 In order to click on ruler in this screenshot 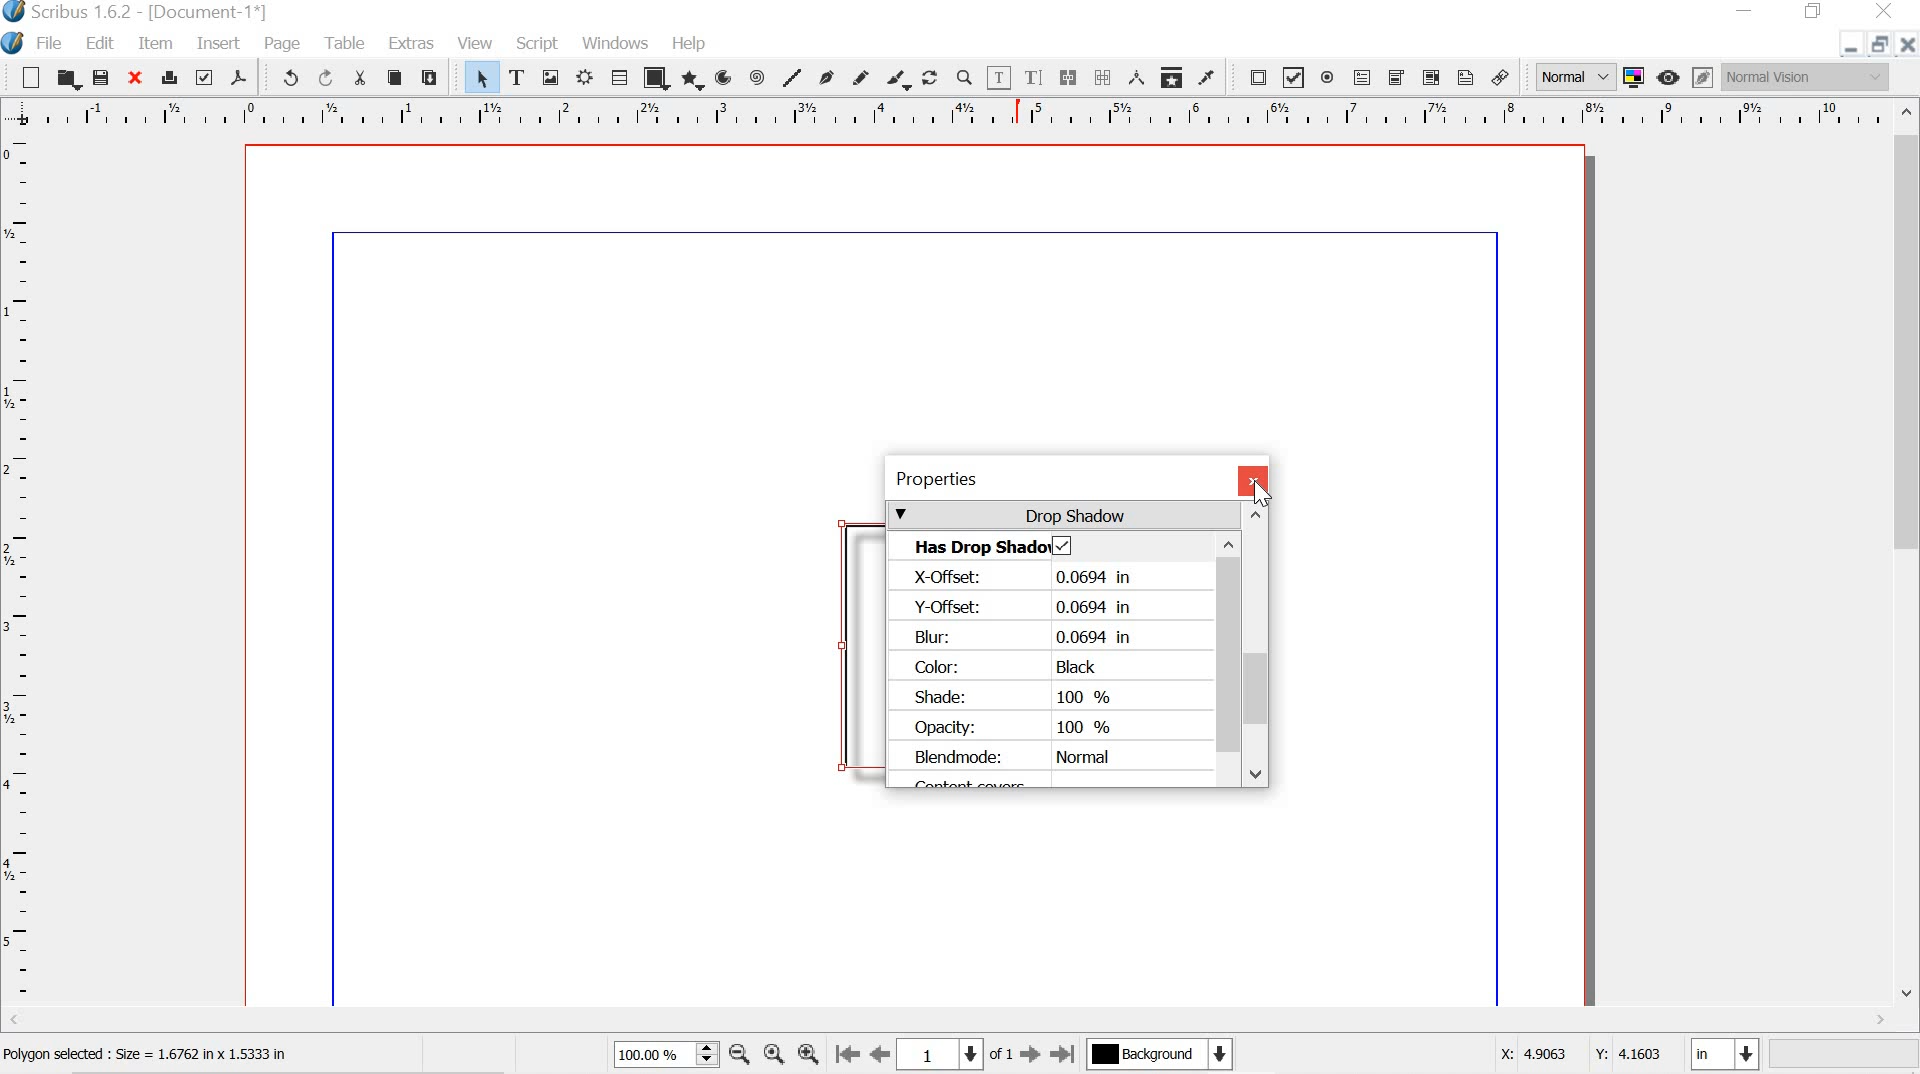, I will do `click(19, 581)`.